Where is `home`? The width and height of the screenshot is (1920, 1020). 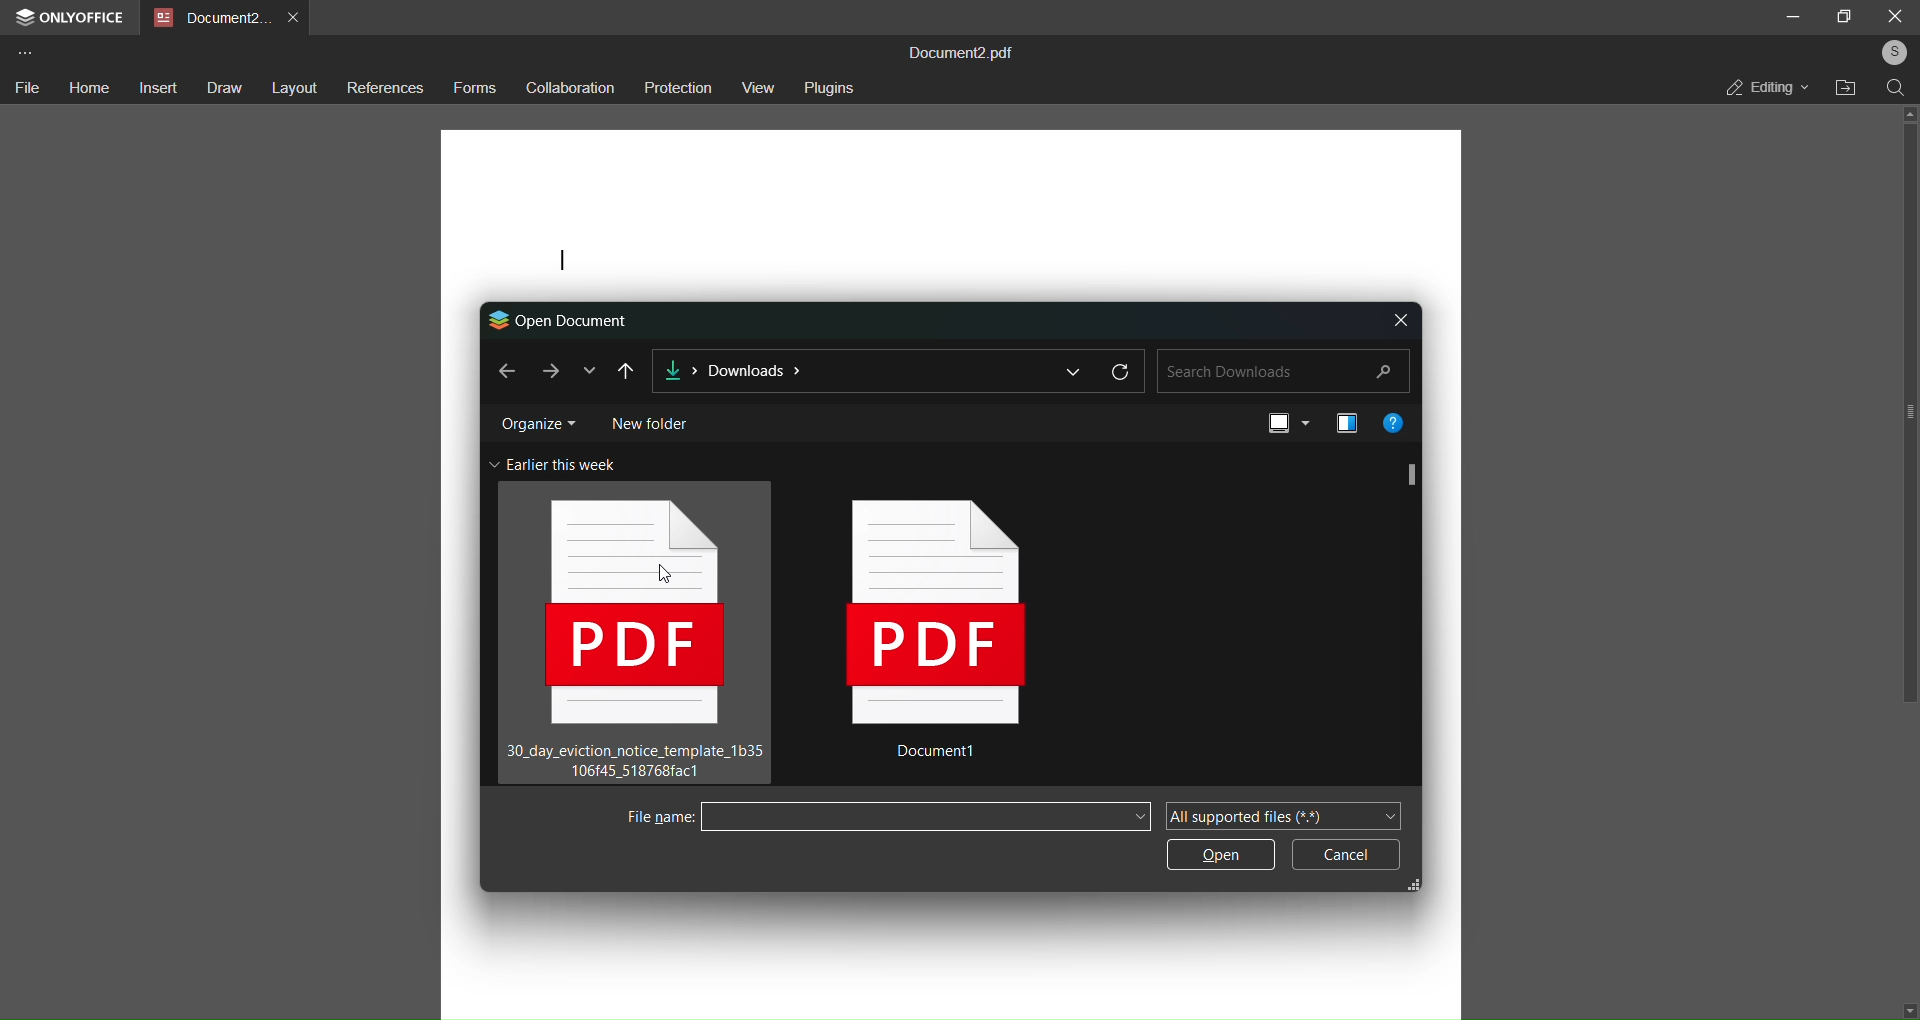
home is located at coordinates (86, 85).